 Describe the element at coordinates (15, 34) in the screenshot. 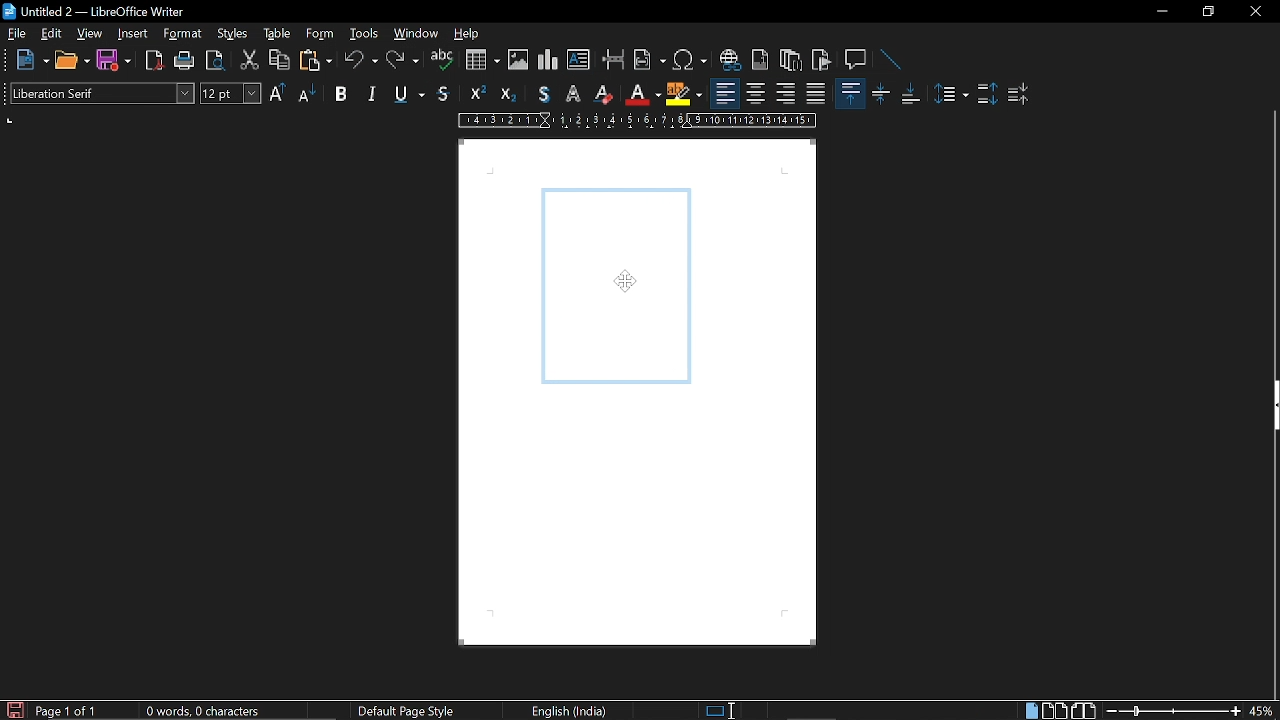

I see `file` at that location.